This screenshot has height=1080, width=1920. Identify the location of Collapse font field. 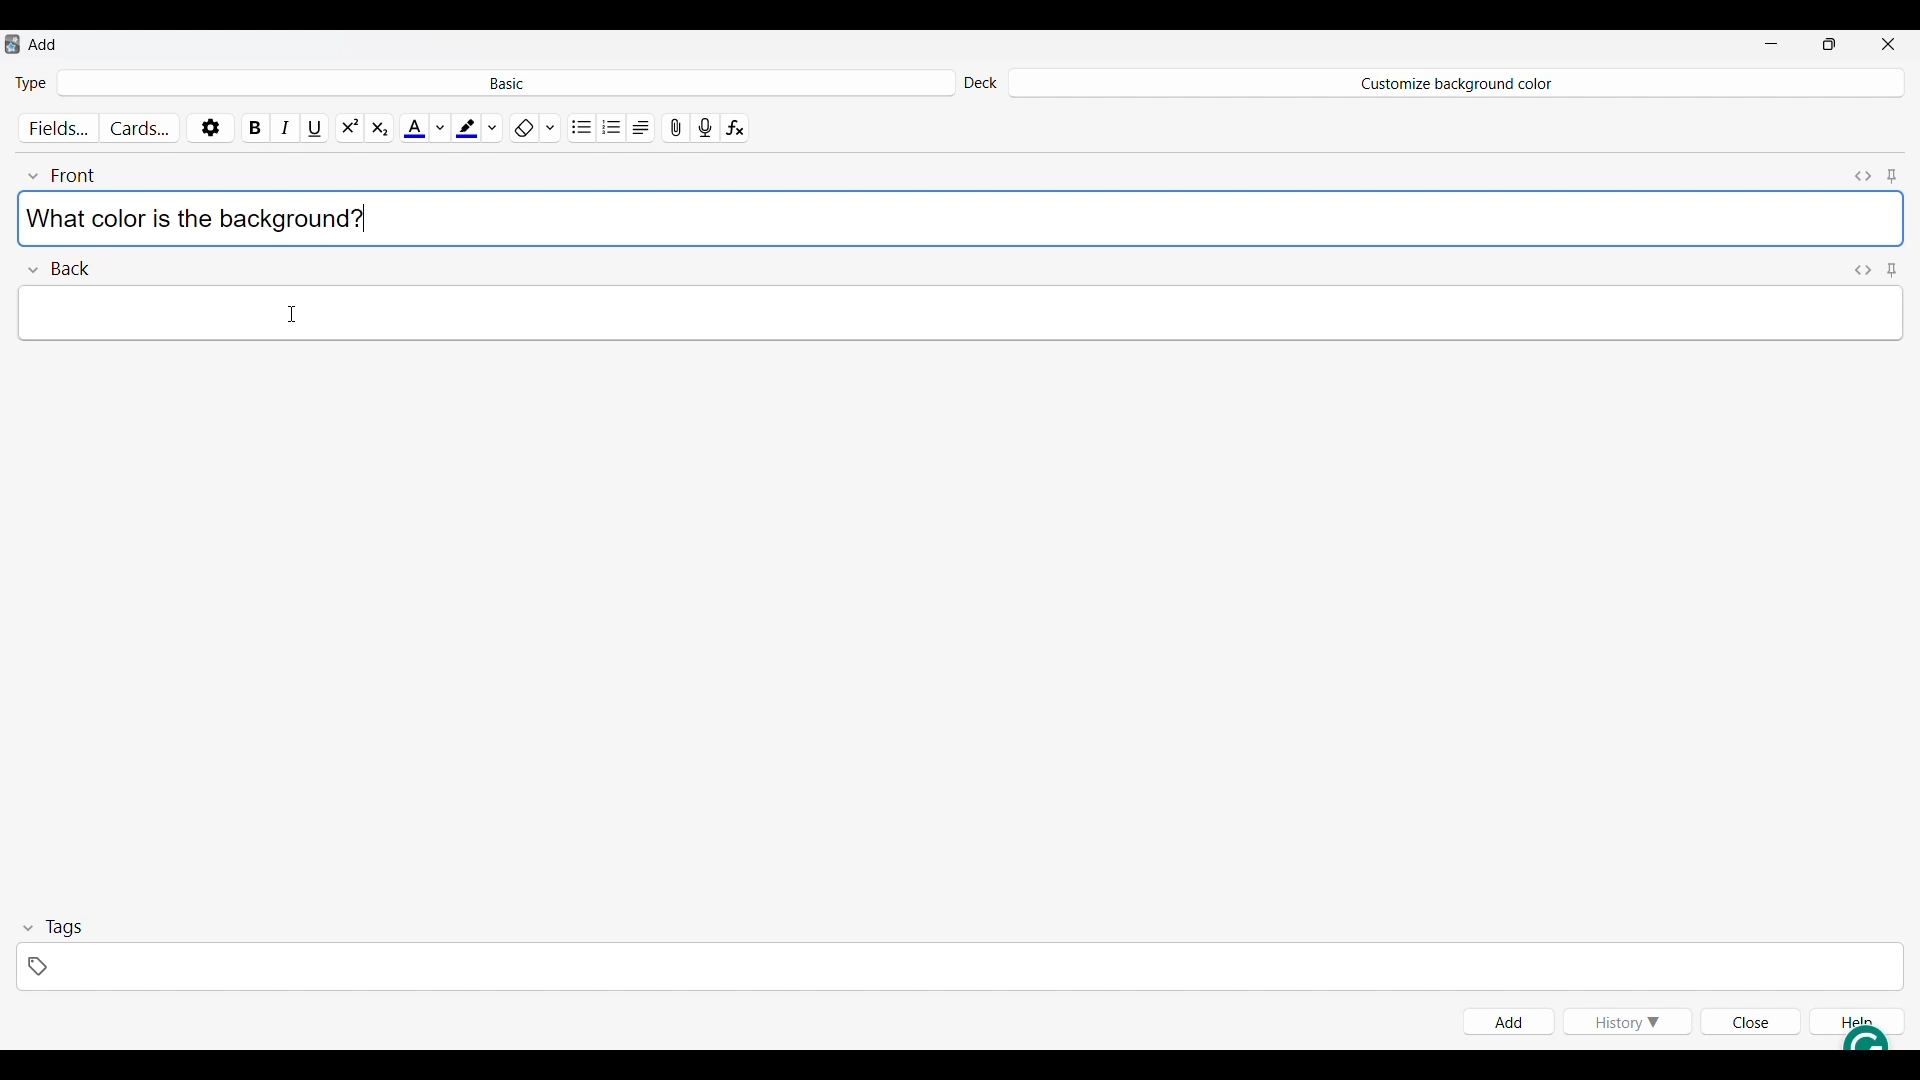
(61, 173).